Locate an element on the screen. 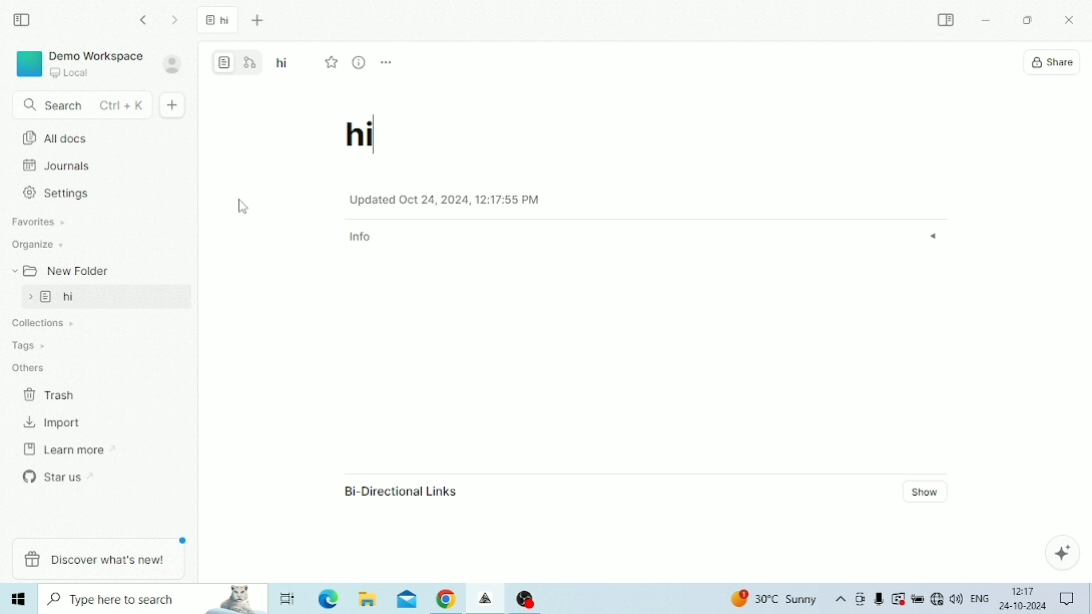  Collapse sidebar is located at coordinates (23, 20).